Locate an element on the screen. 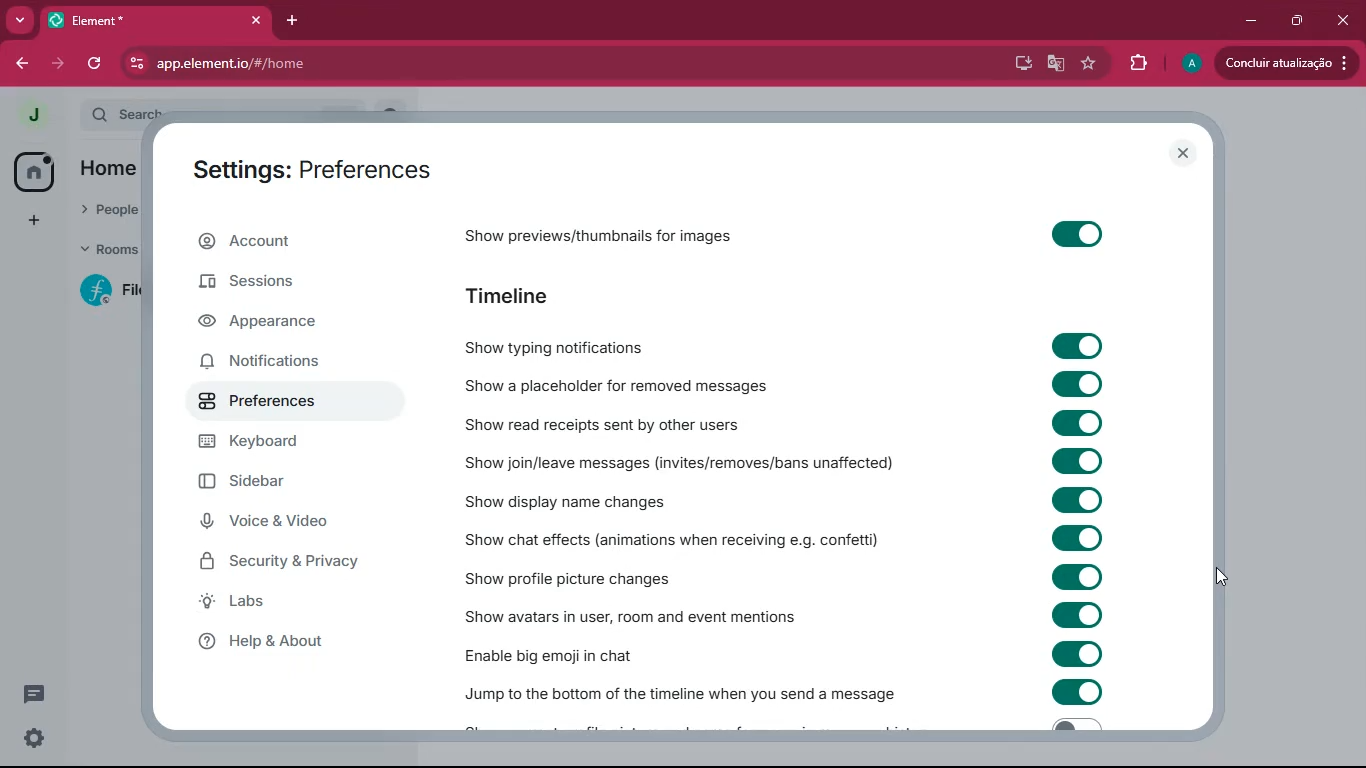 This screenshot has width=1366, height=768. a is located at coordinates (1191, 63).